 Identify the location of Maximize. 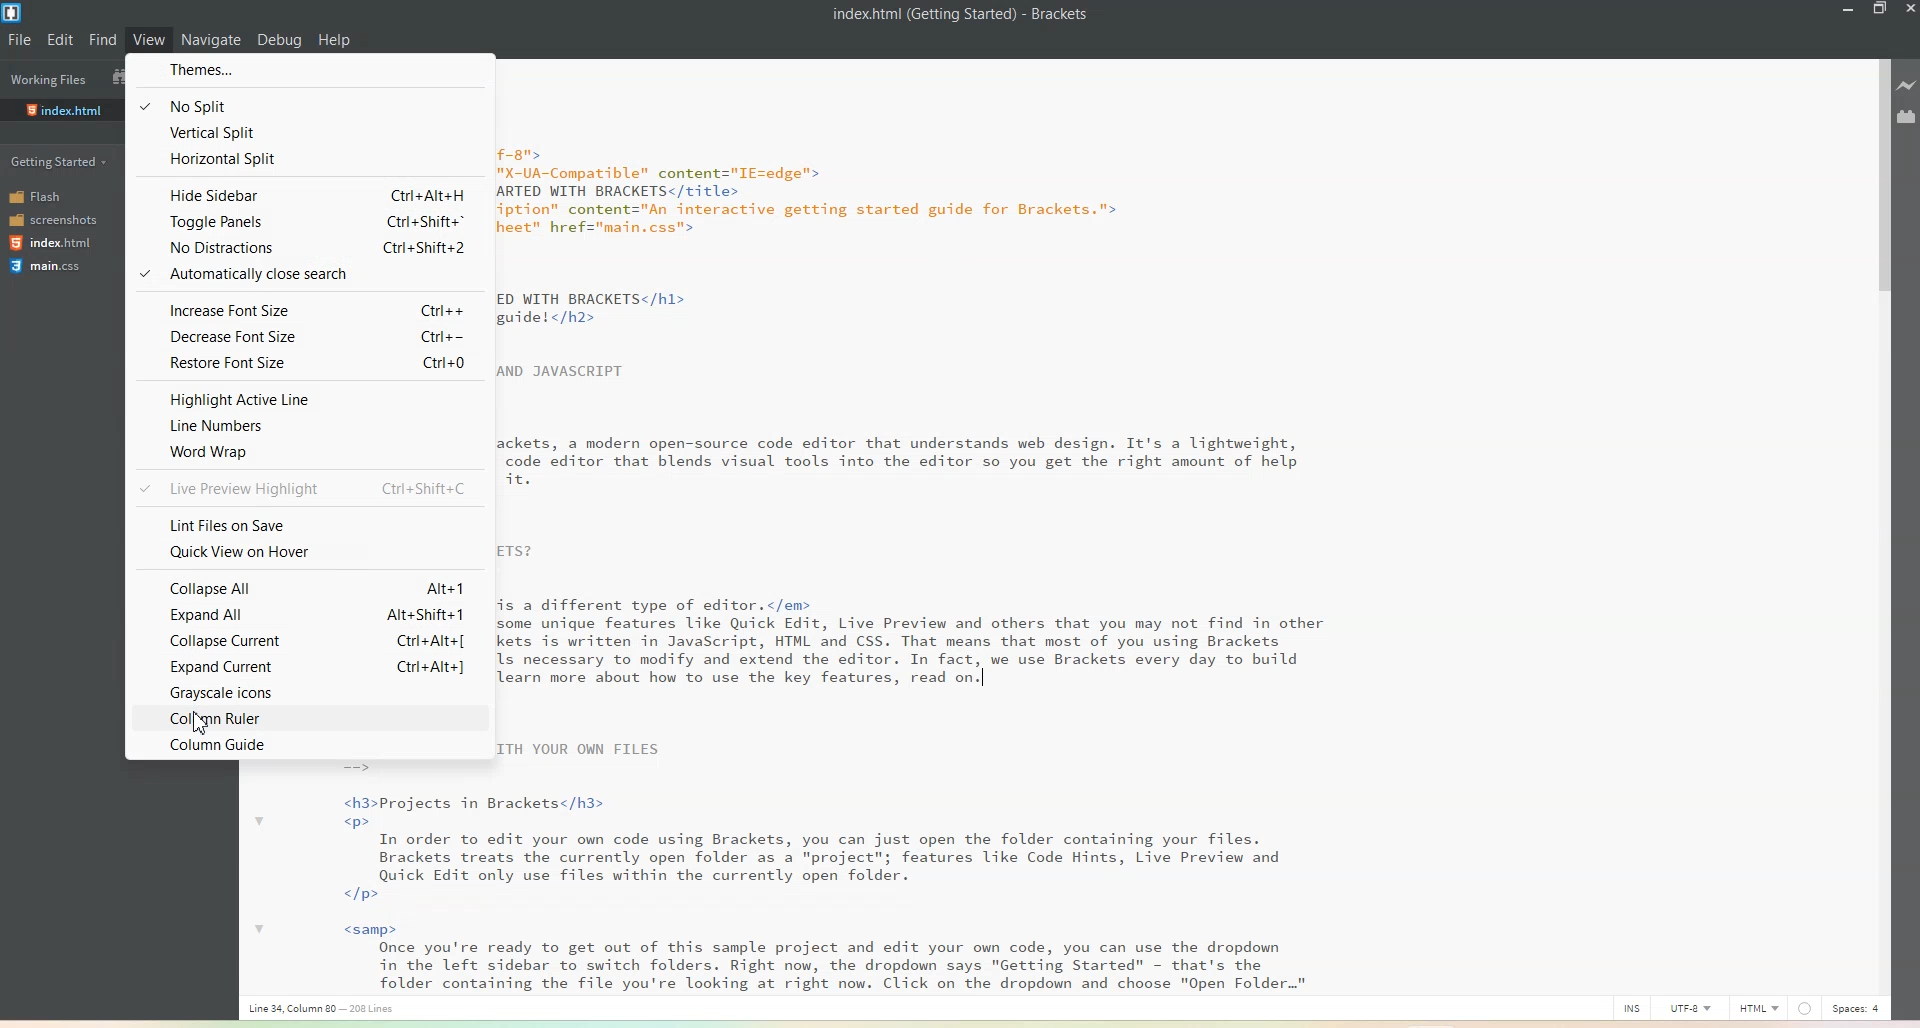
(1880, 10).